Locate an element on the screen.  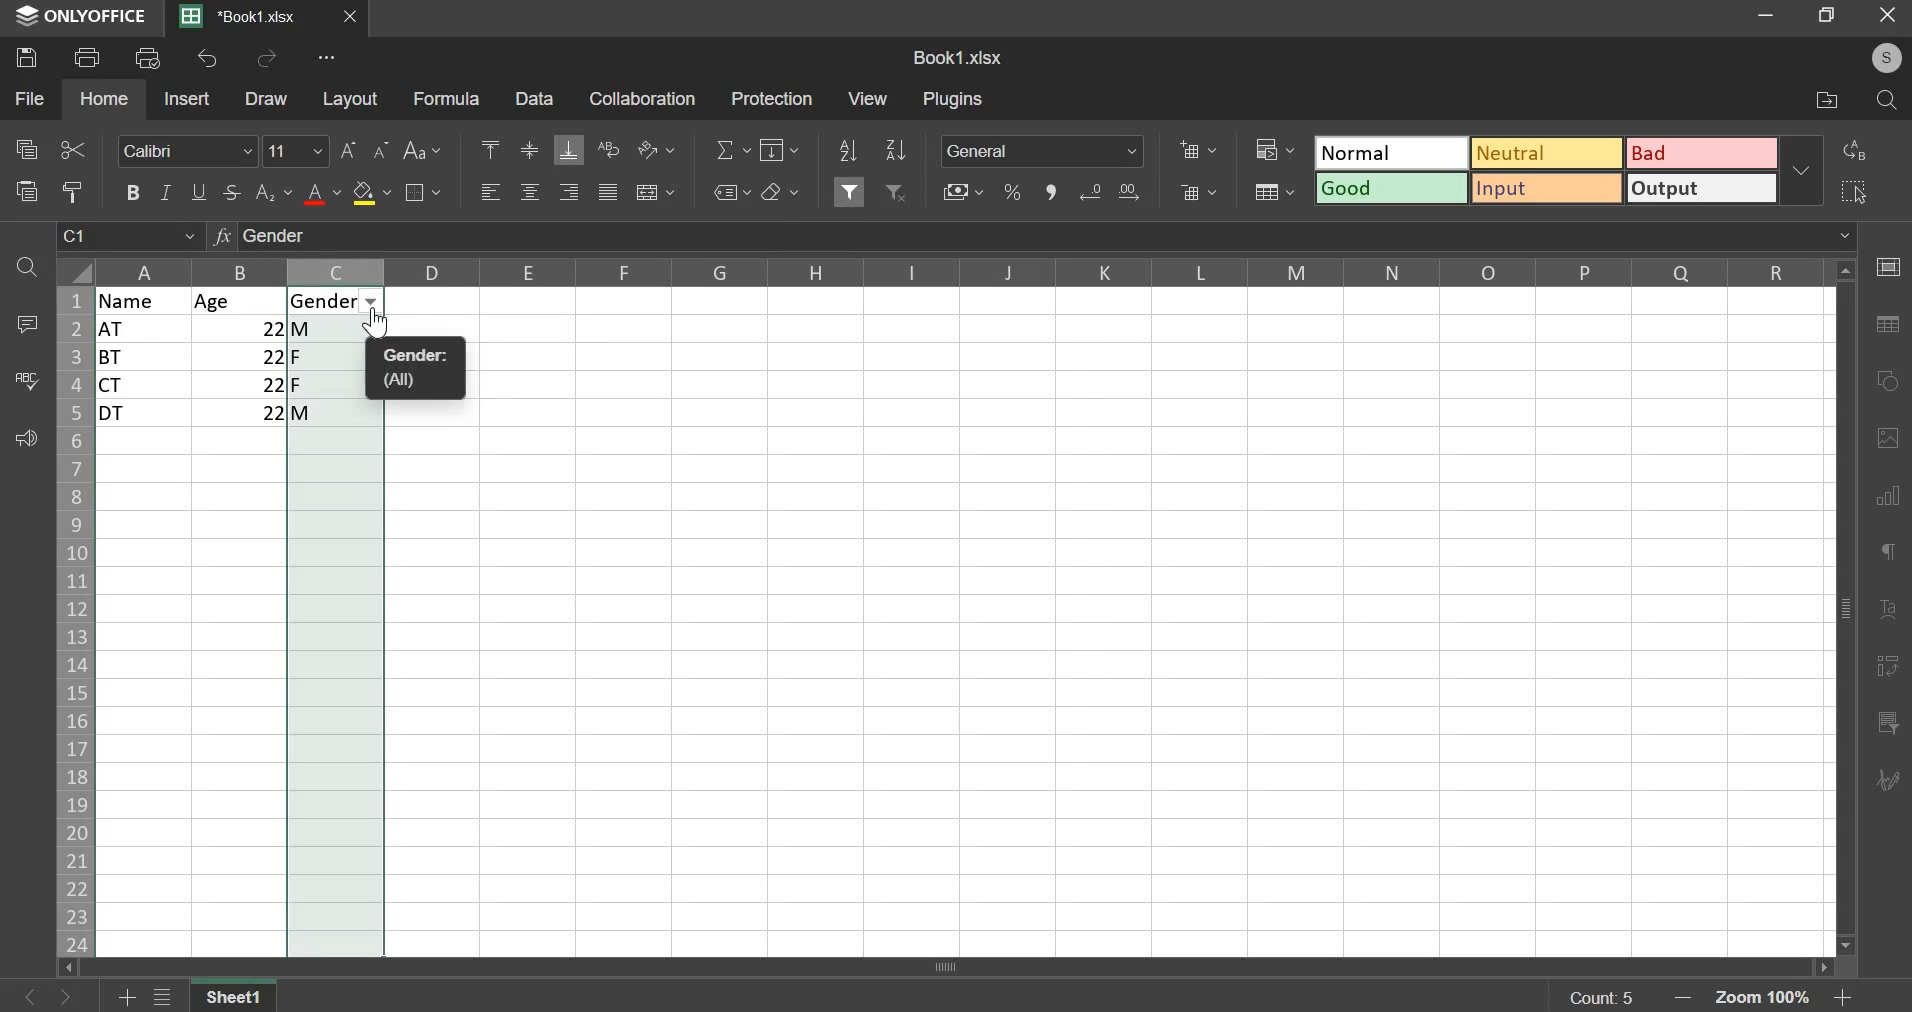
close window is located at coordinates (1885, 19).